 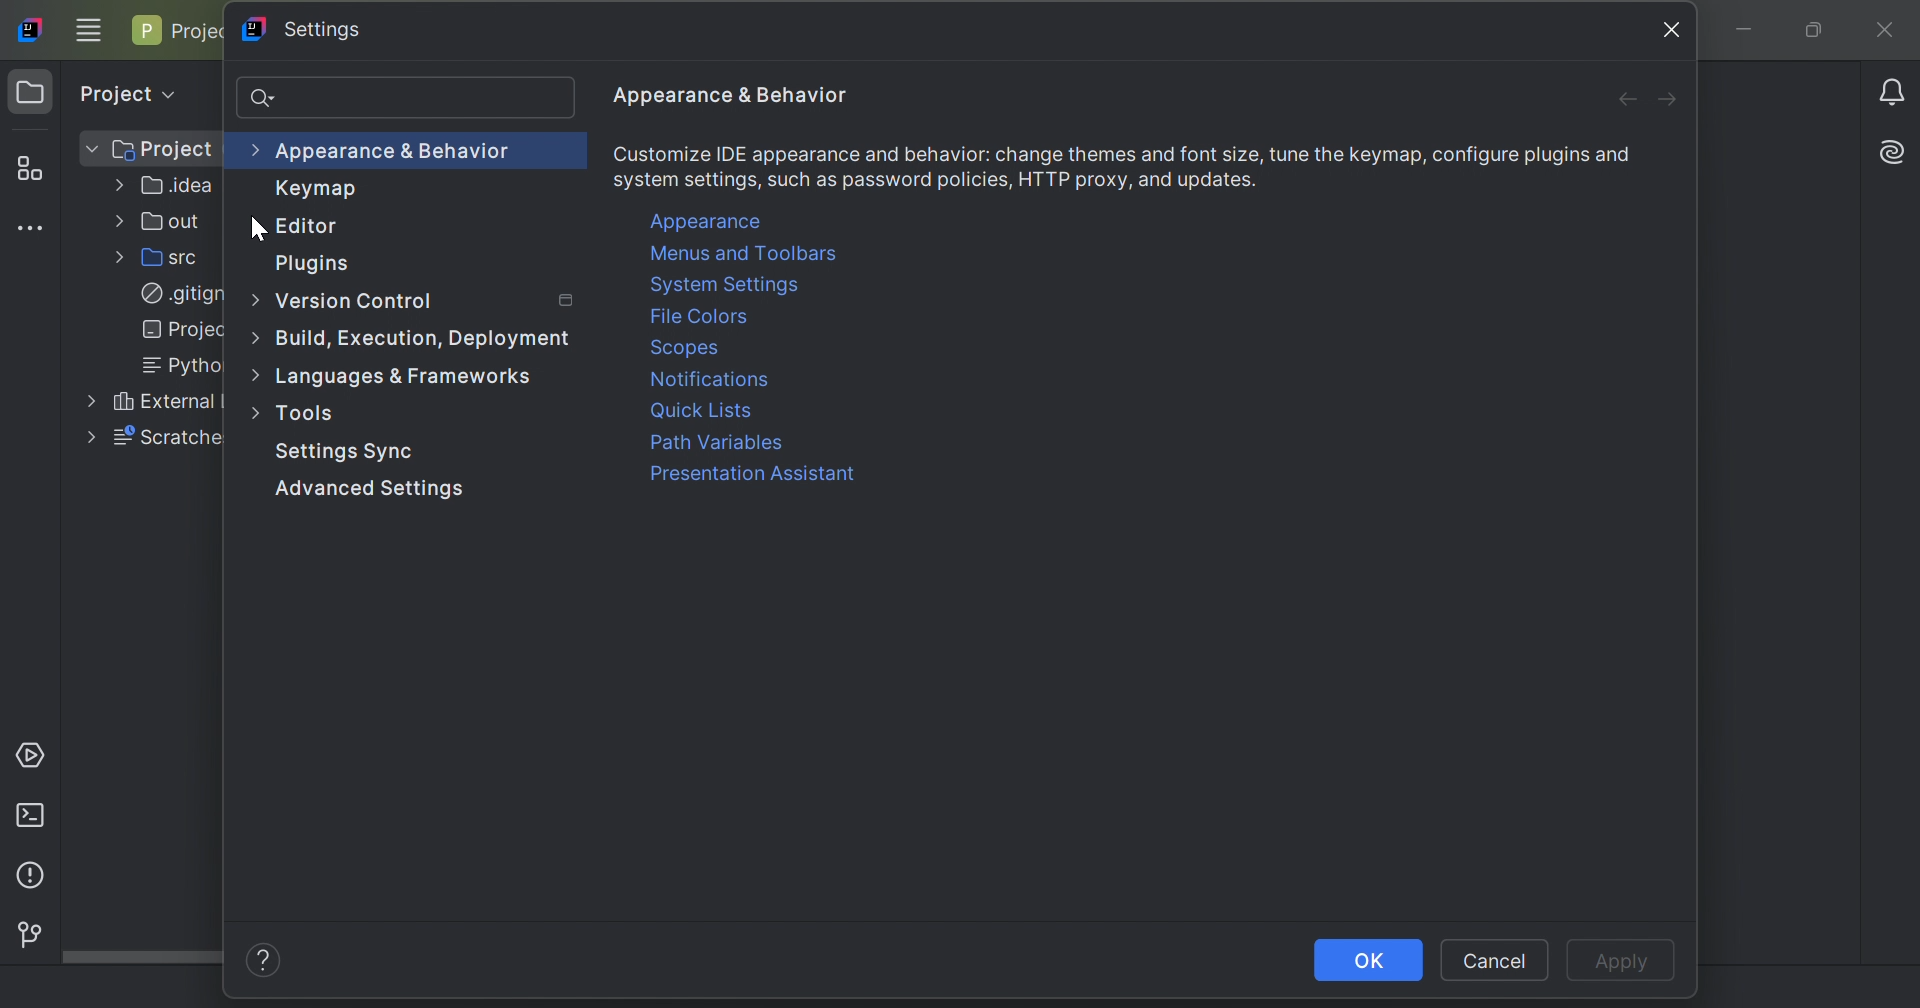 What do you see at coordinates (33, 28) in the screenshot?
I see `IntelliJ IDEA icon` at bounding box center [33, 28].